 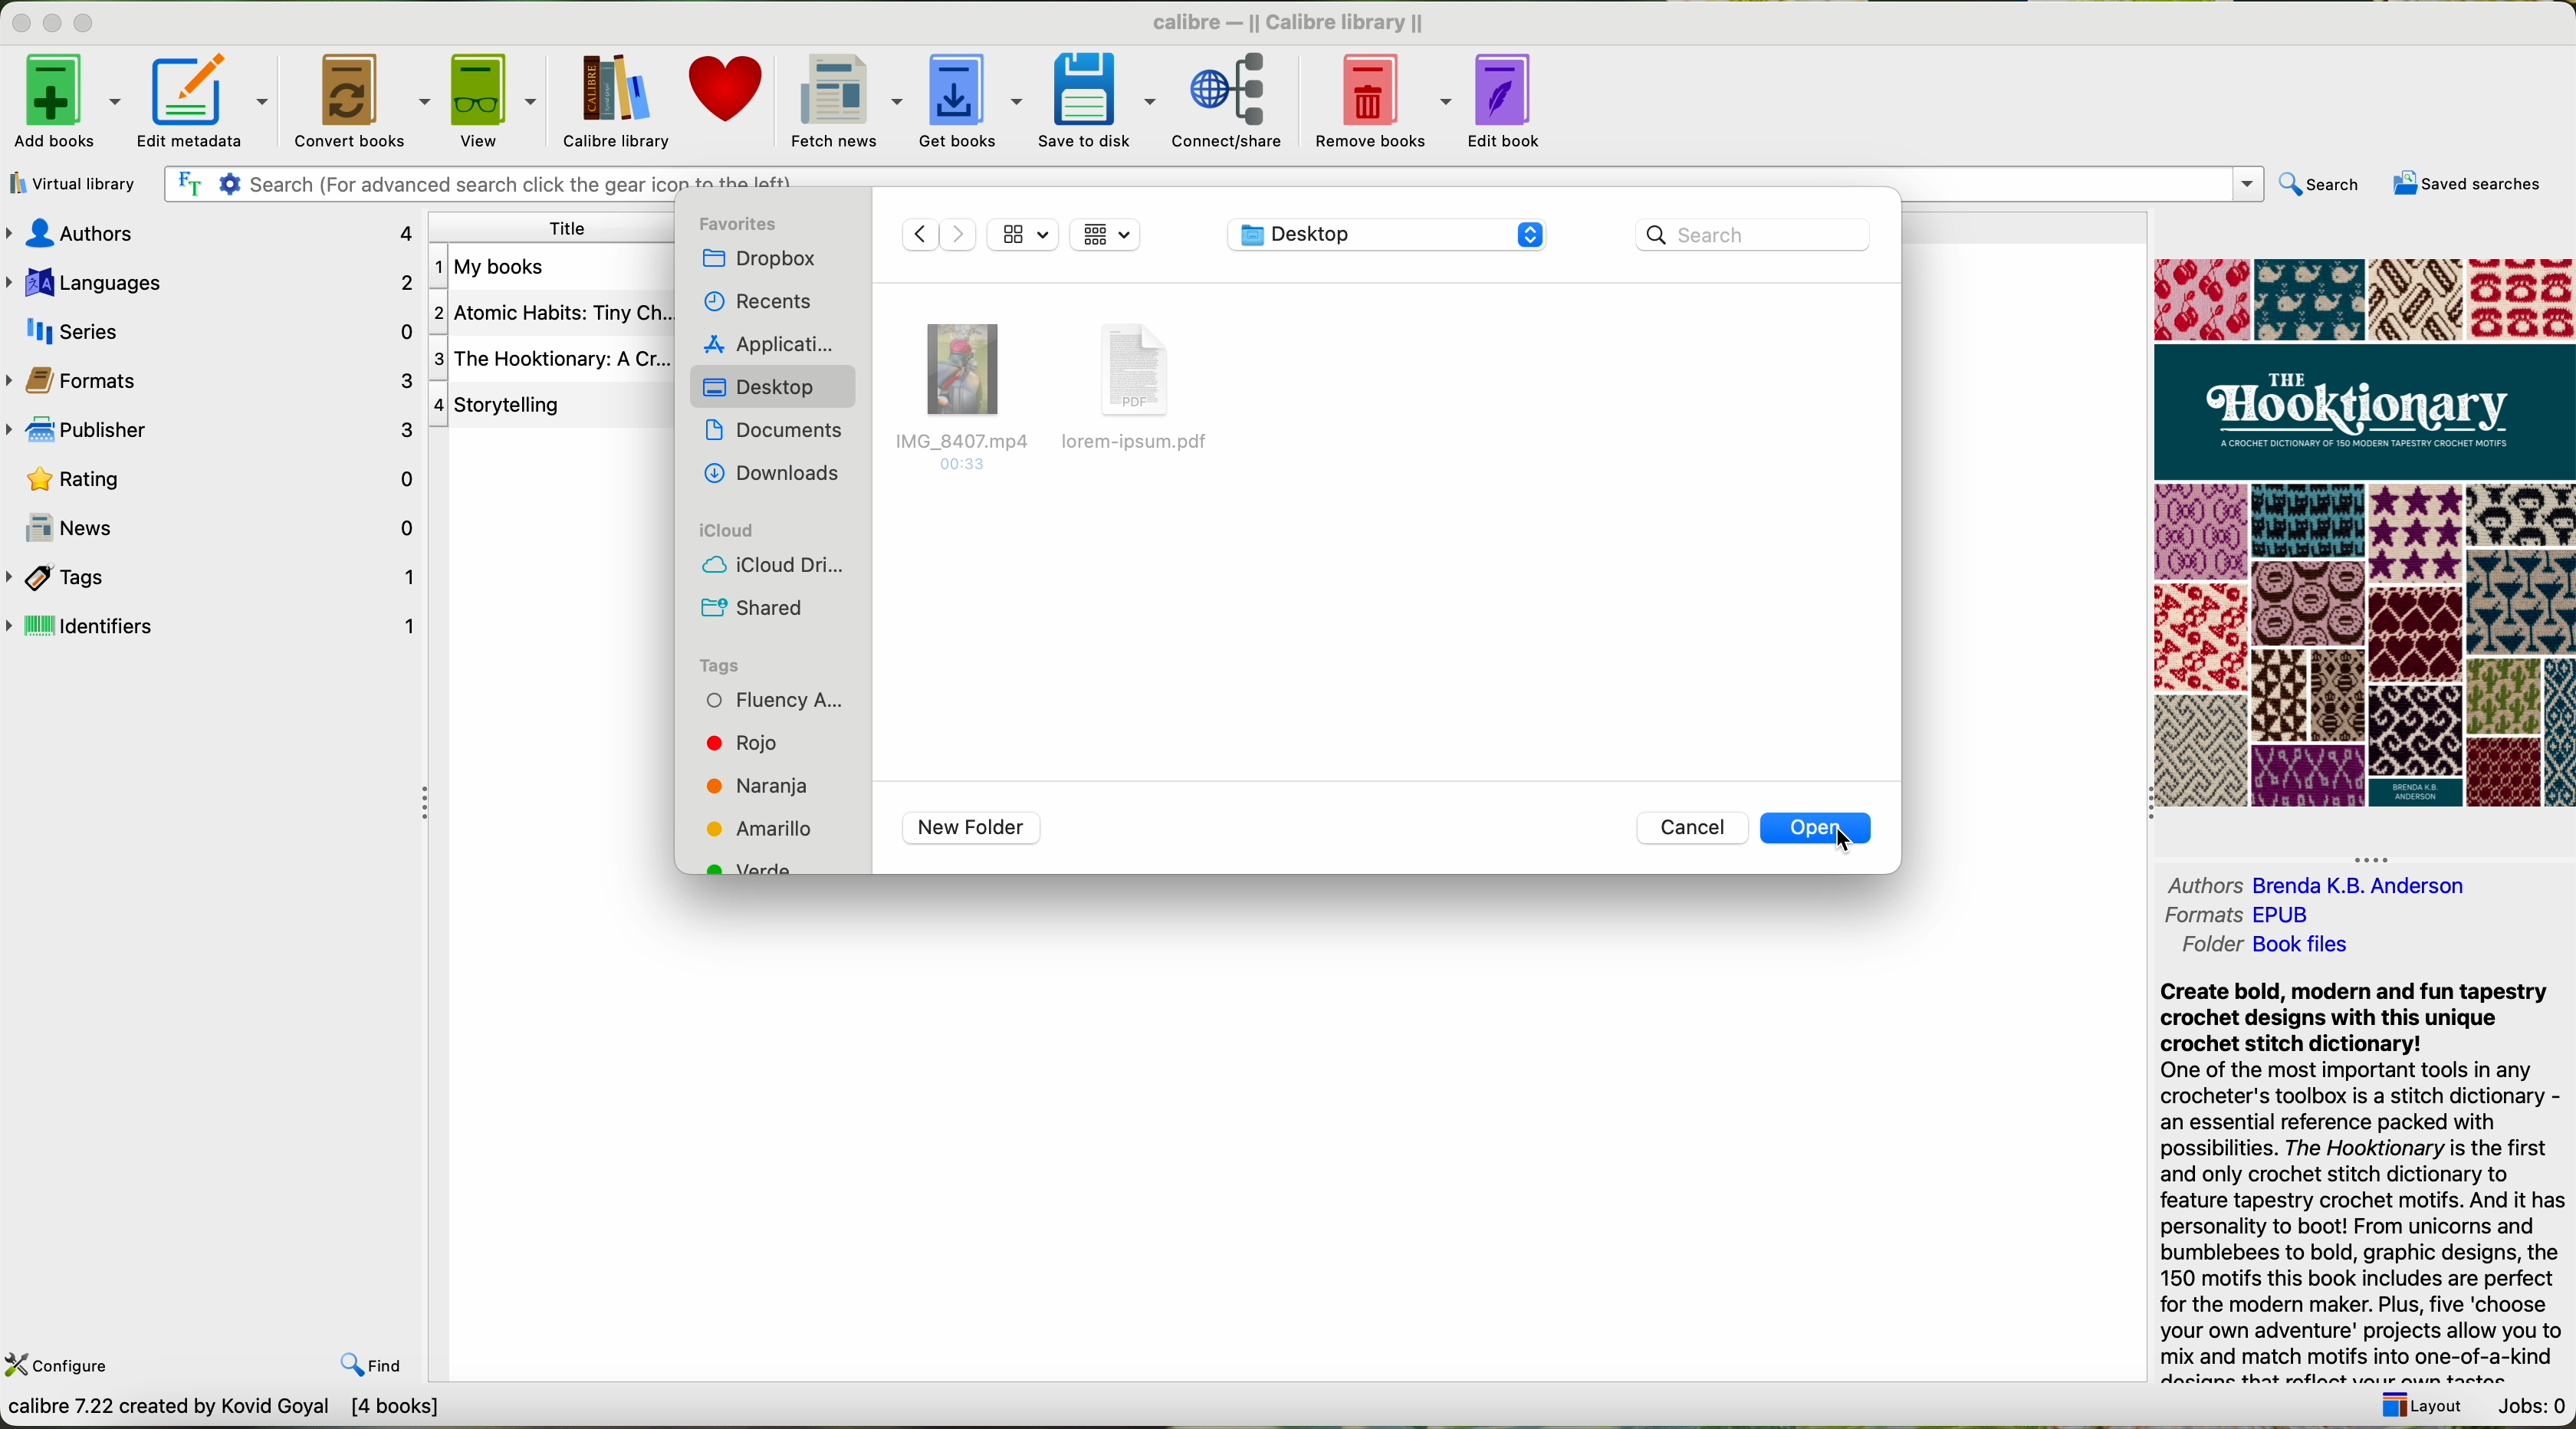 What do you see at coordinates (66, 102) in the screenshot?
I see `add books` at bounding box center [66, 102].